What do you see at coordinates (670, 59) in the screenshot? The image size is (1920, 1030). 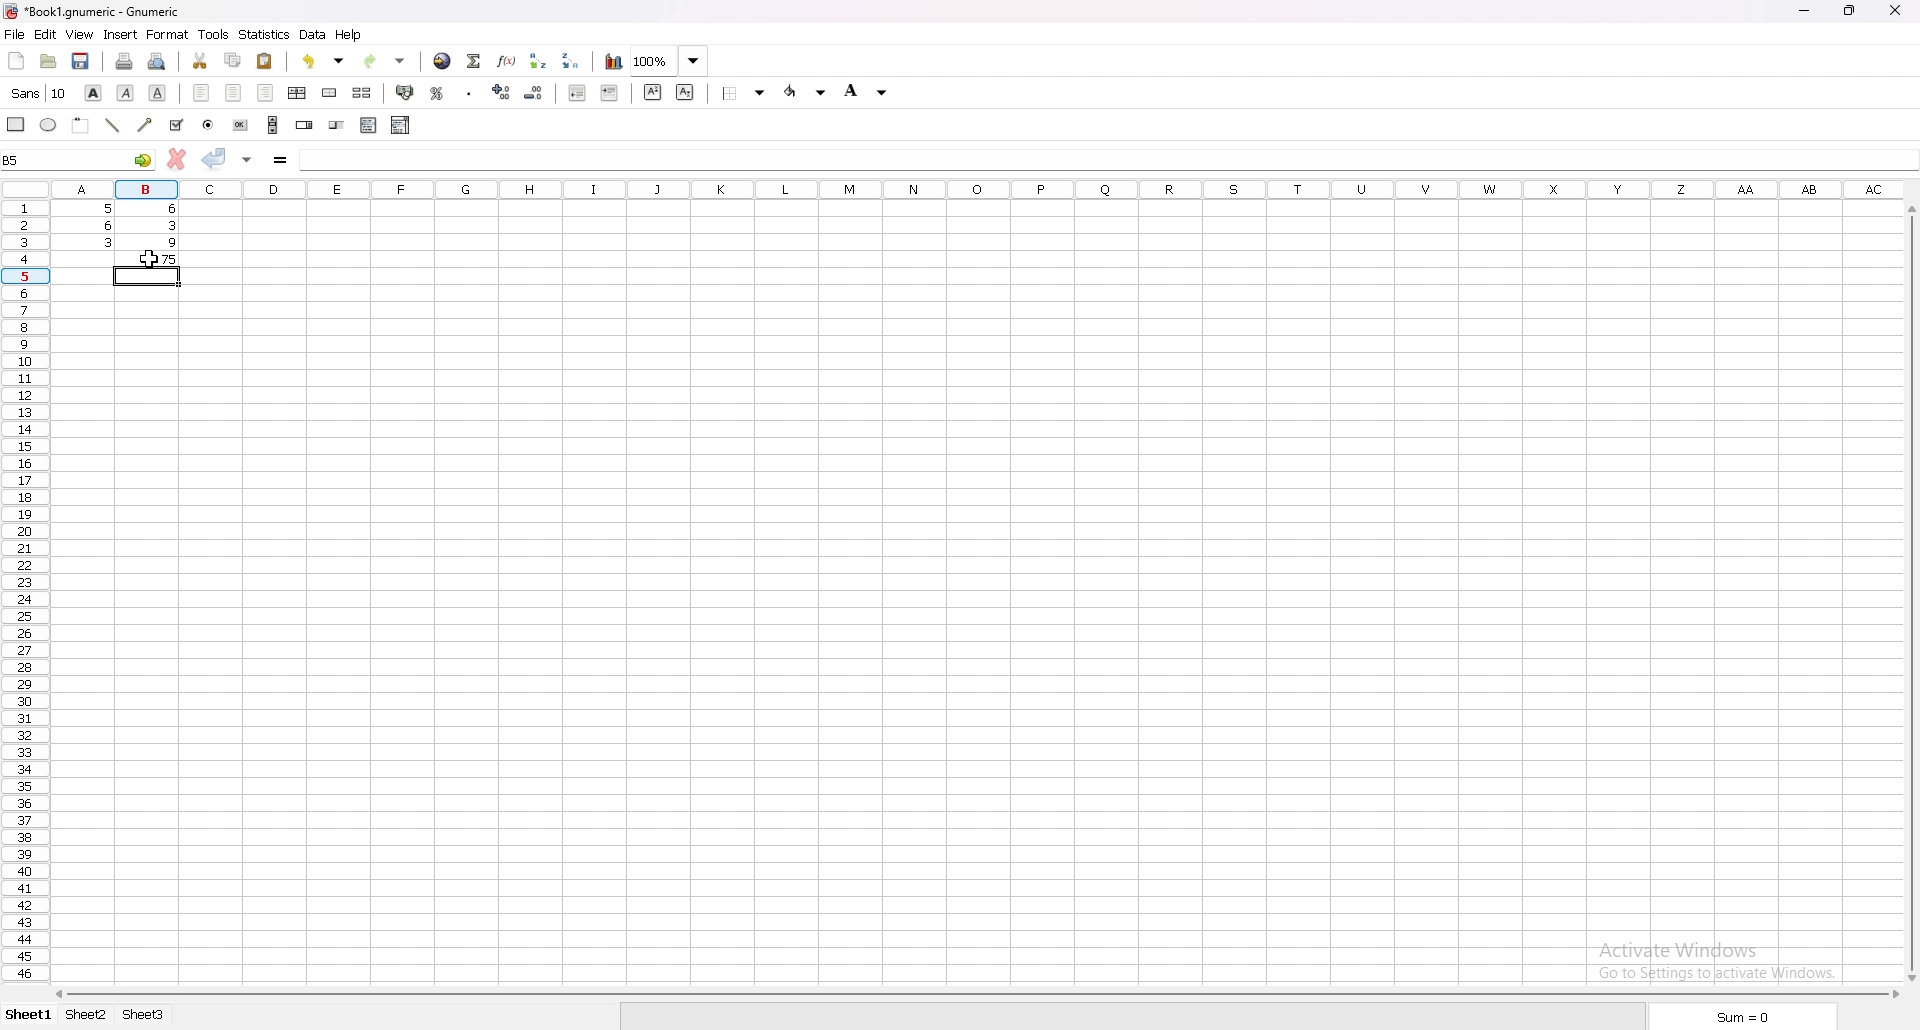 I see `zoom` at bounding box center [670, 59].